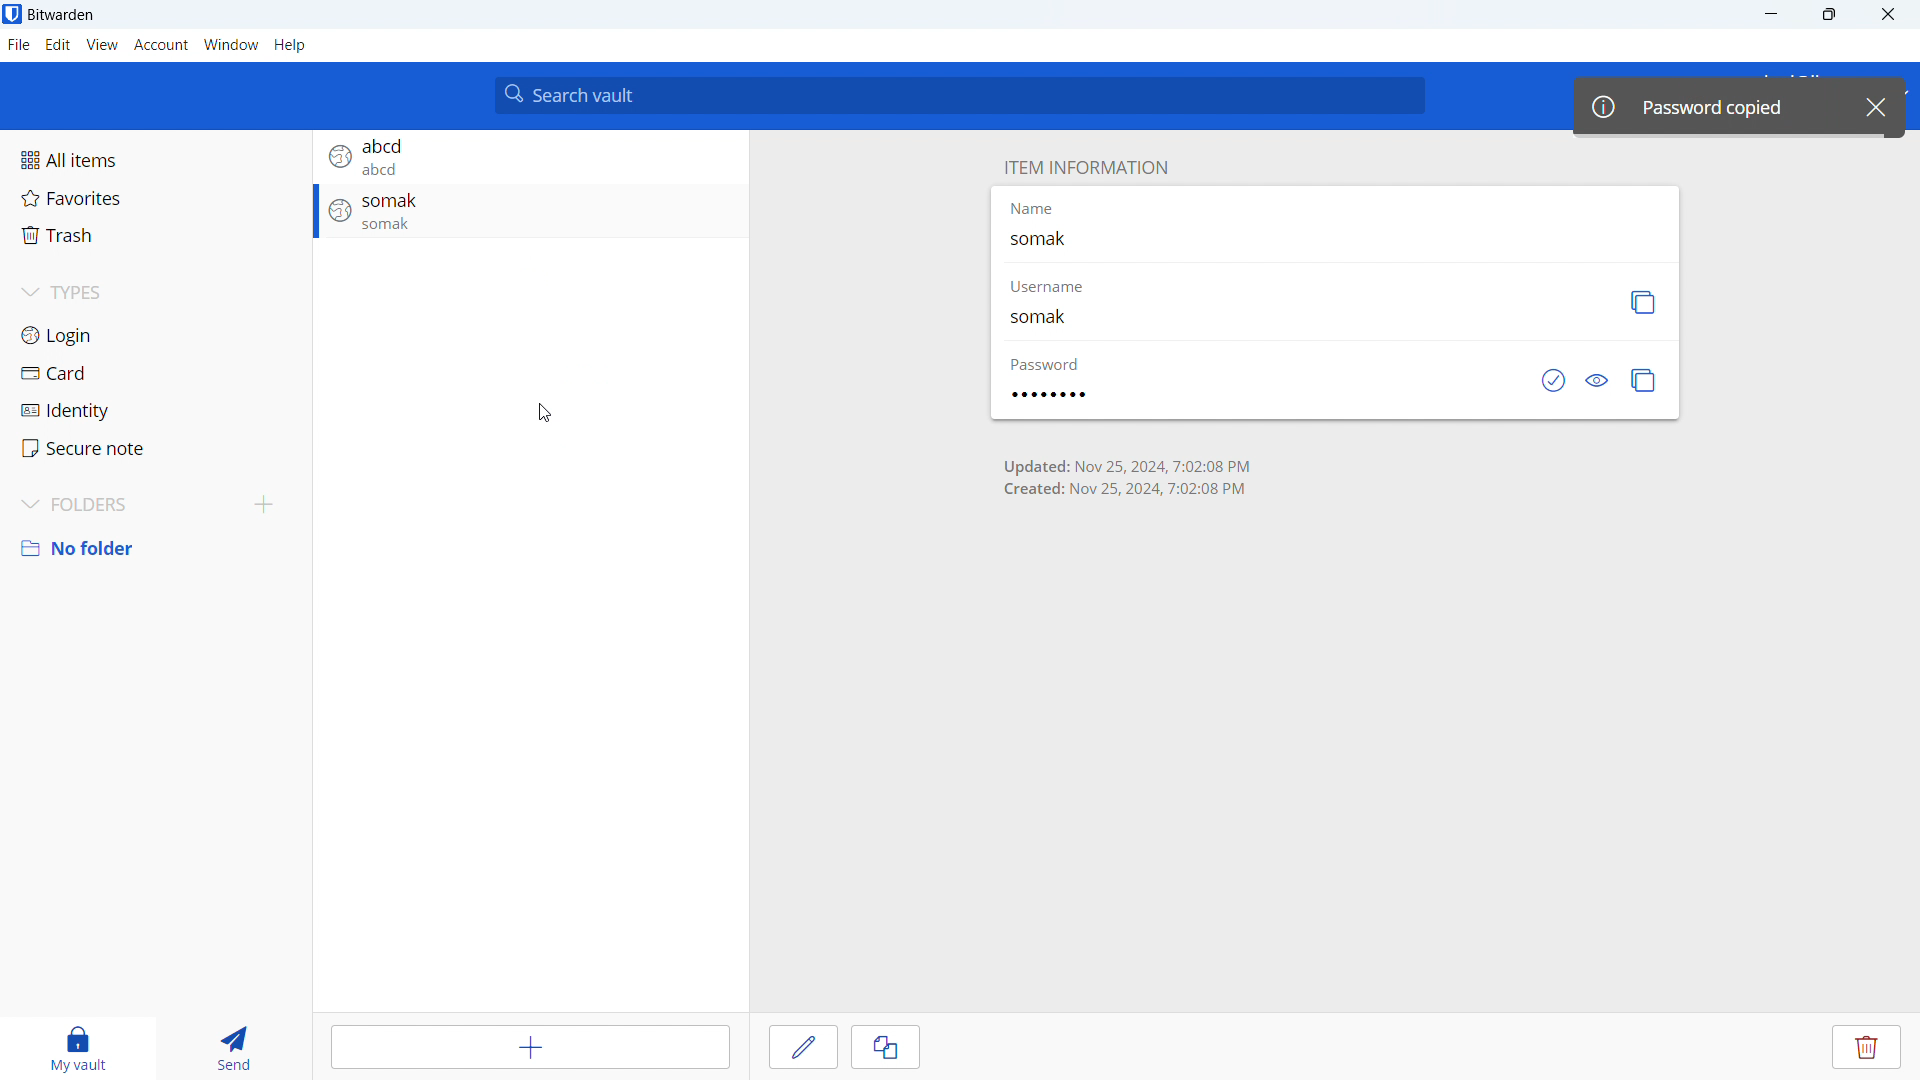 This screenshot has width=1920, height=1080. What do you see at coordinates (803, 1047) in the screenshot?
I see `edit` at bounding box center [803, 1047].